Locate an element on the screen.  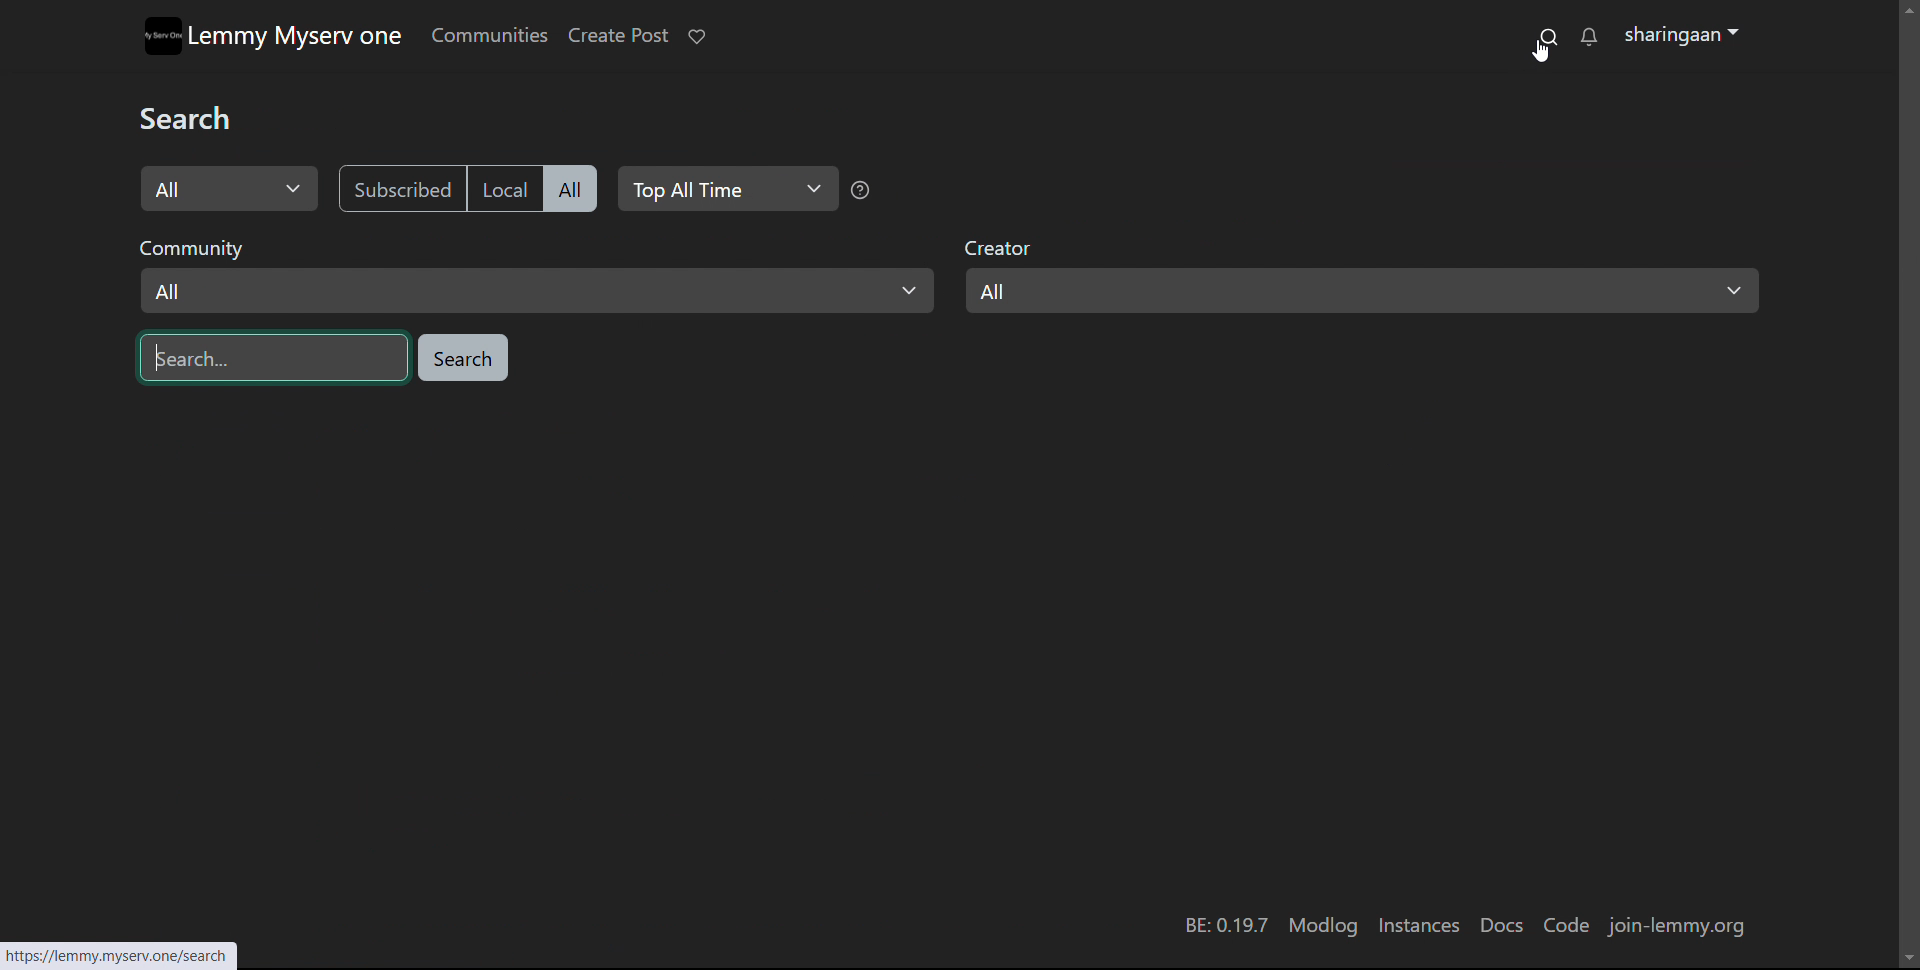
search is located at coordinates (462, 357).